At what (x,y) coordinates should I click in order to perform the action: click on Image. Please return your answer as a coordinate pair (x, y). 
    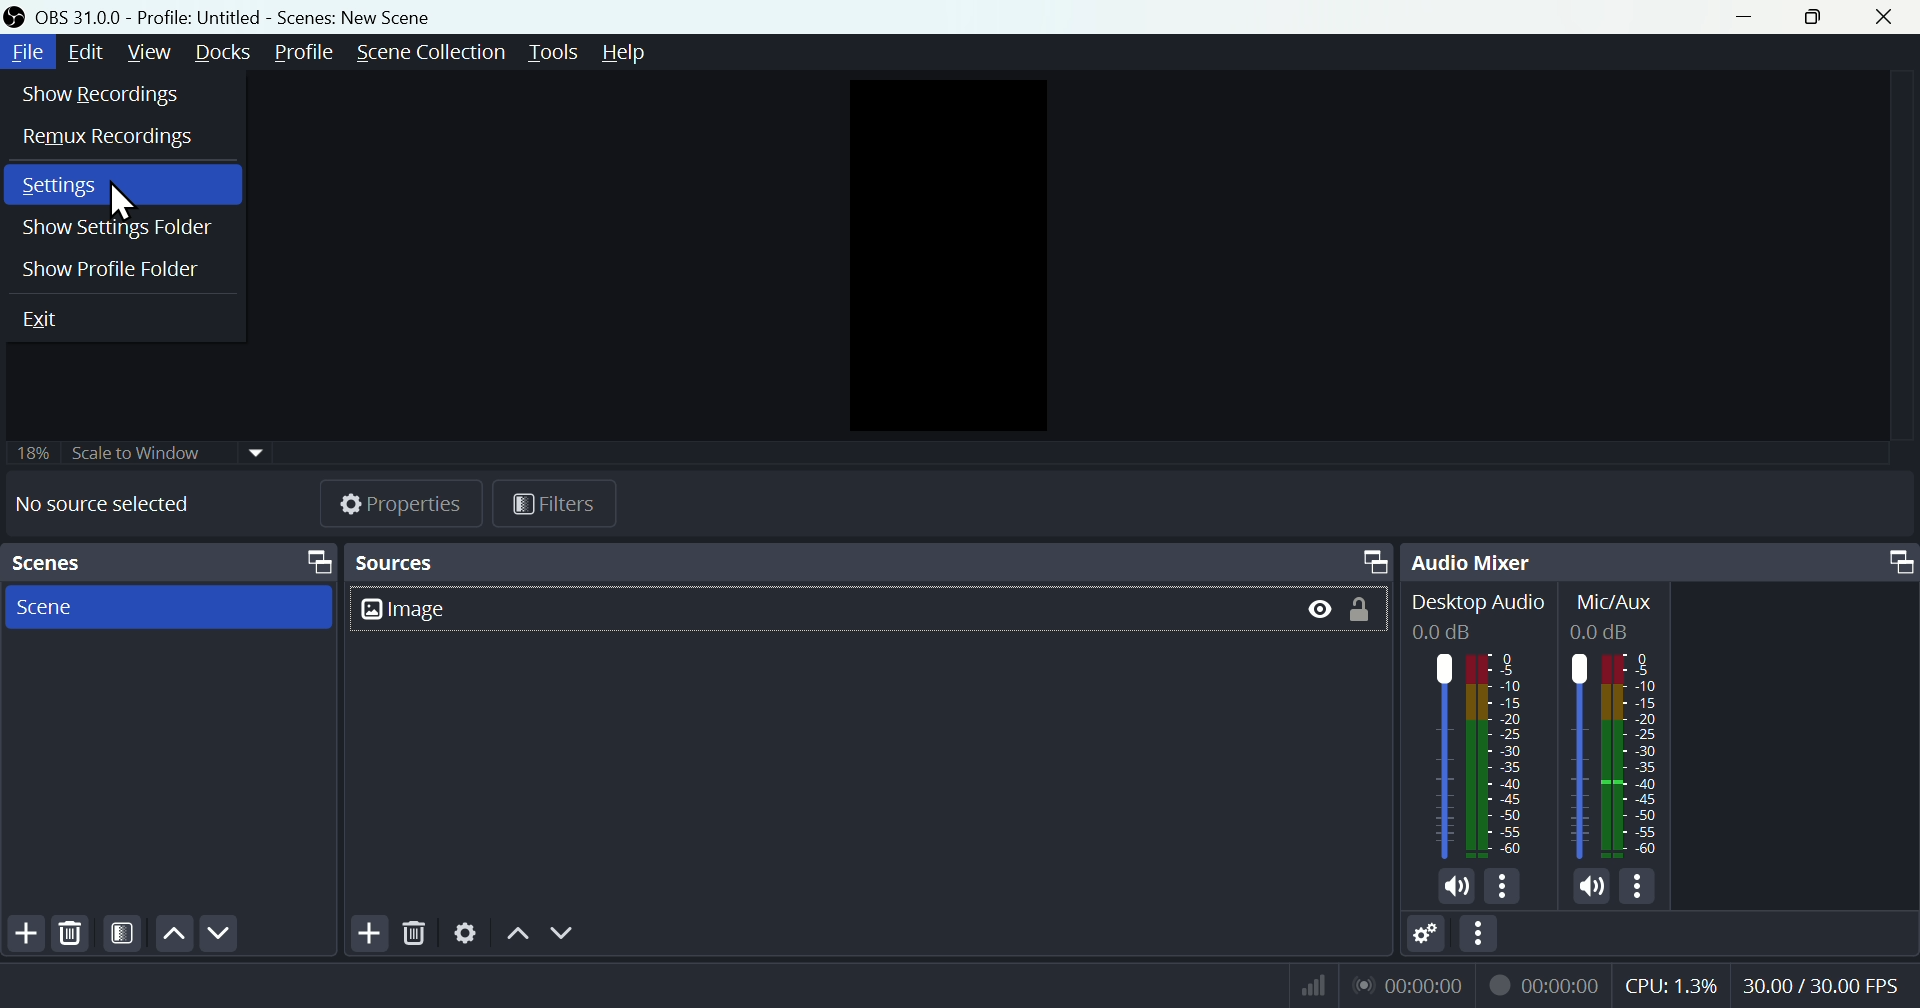
    Looking at the image, I should click on (436, 609).